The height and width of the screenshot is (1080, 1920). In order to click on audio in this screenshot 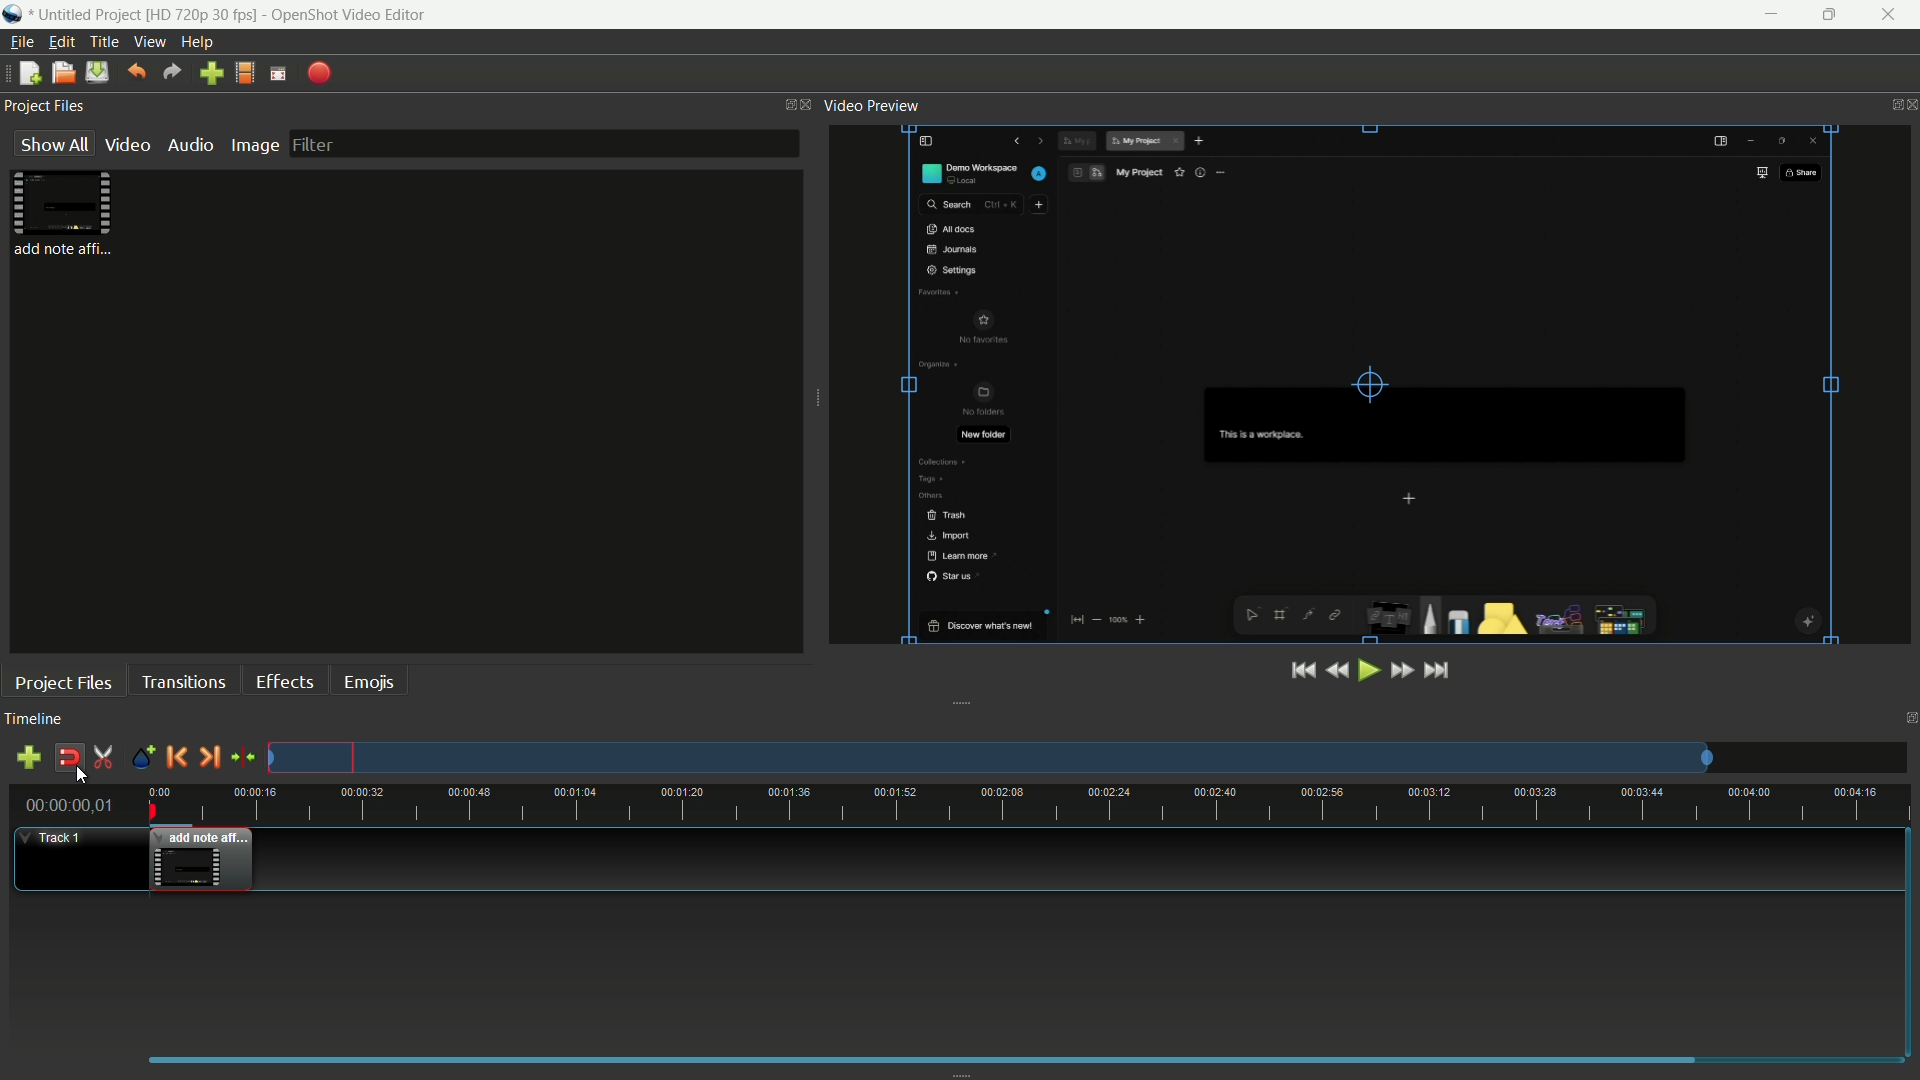, I will do `click(189, 146)`.